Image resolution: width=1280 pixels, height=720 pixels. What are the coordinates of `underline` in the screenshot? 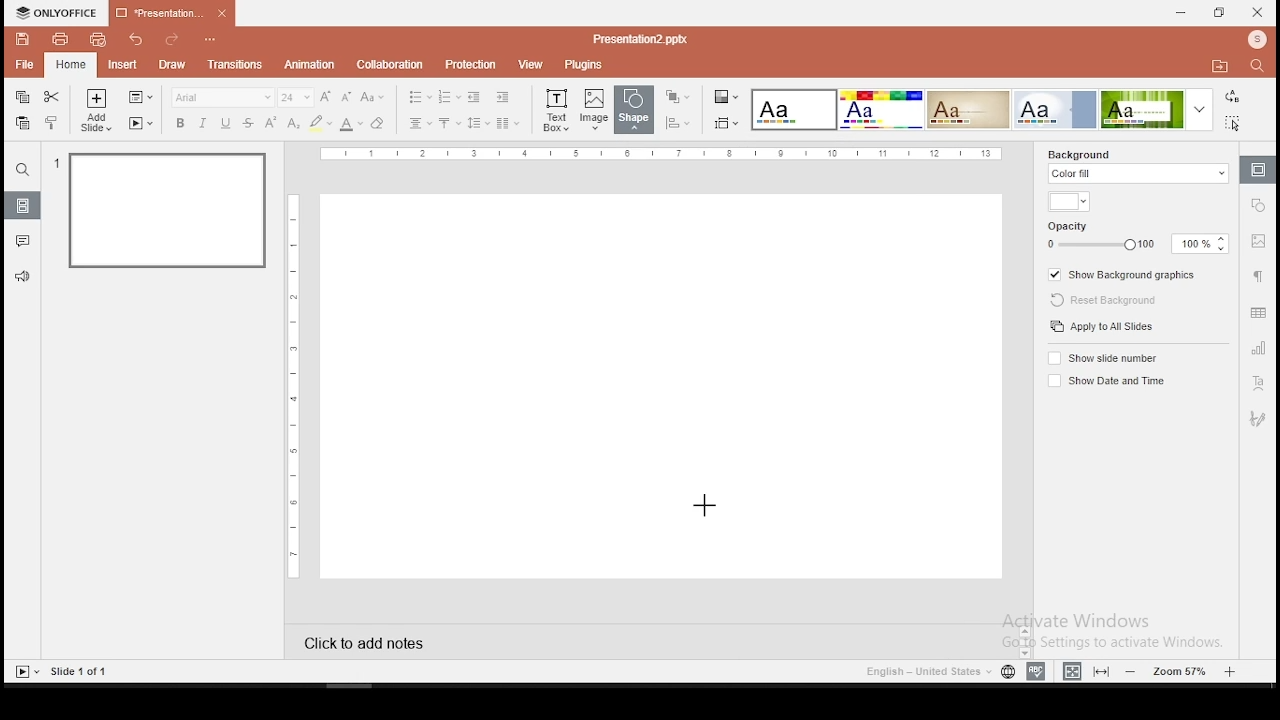 It's located at (226, 124).